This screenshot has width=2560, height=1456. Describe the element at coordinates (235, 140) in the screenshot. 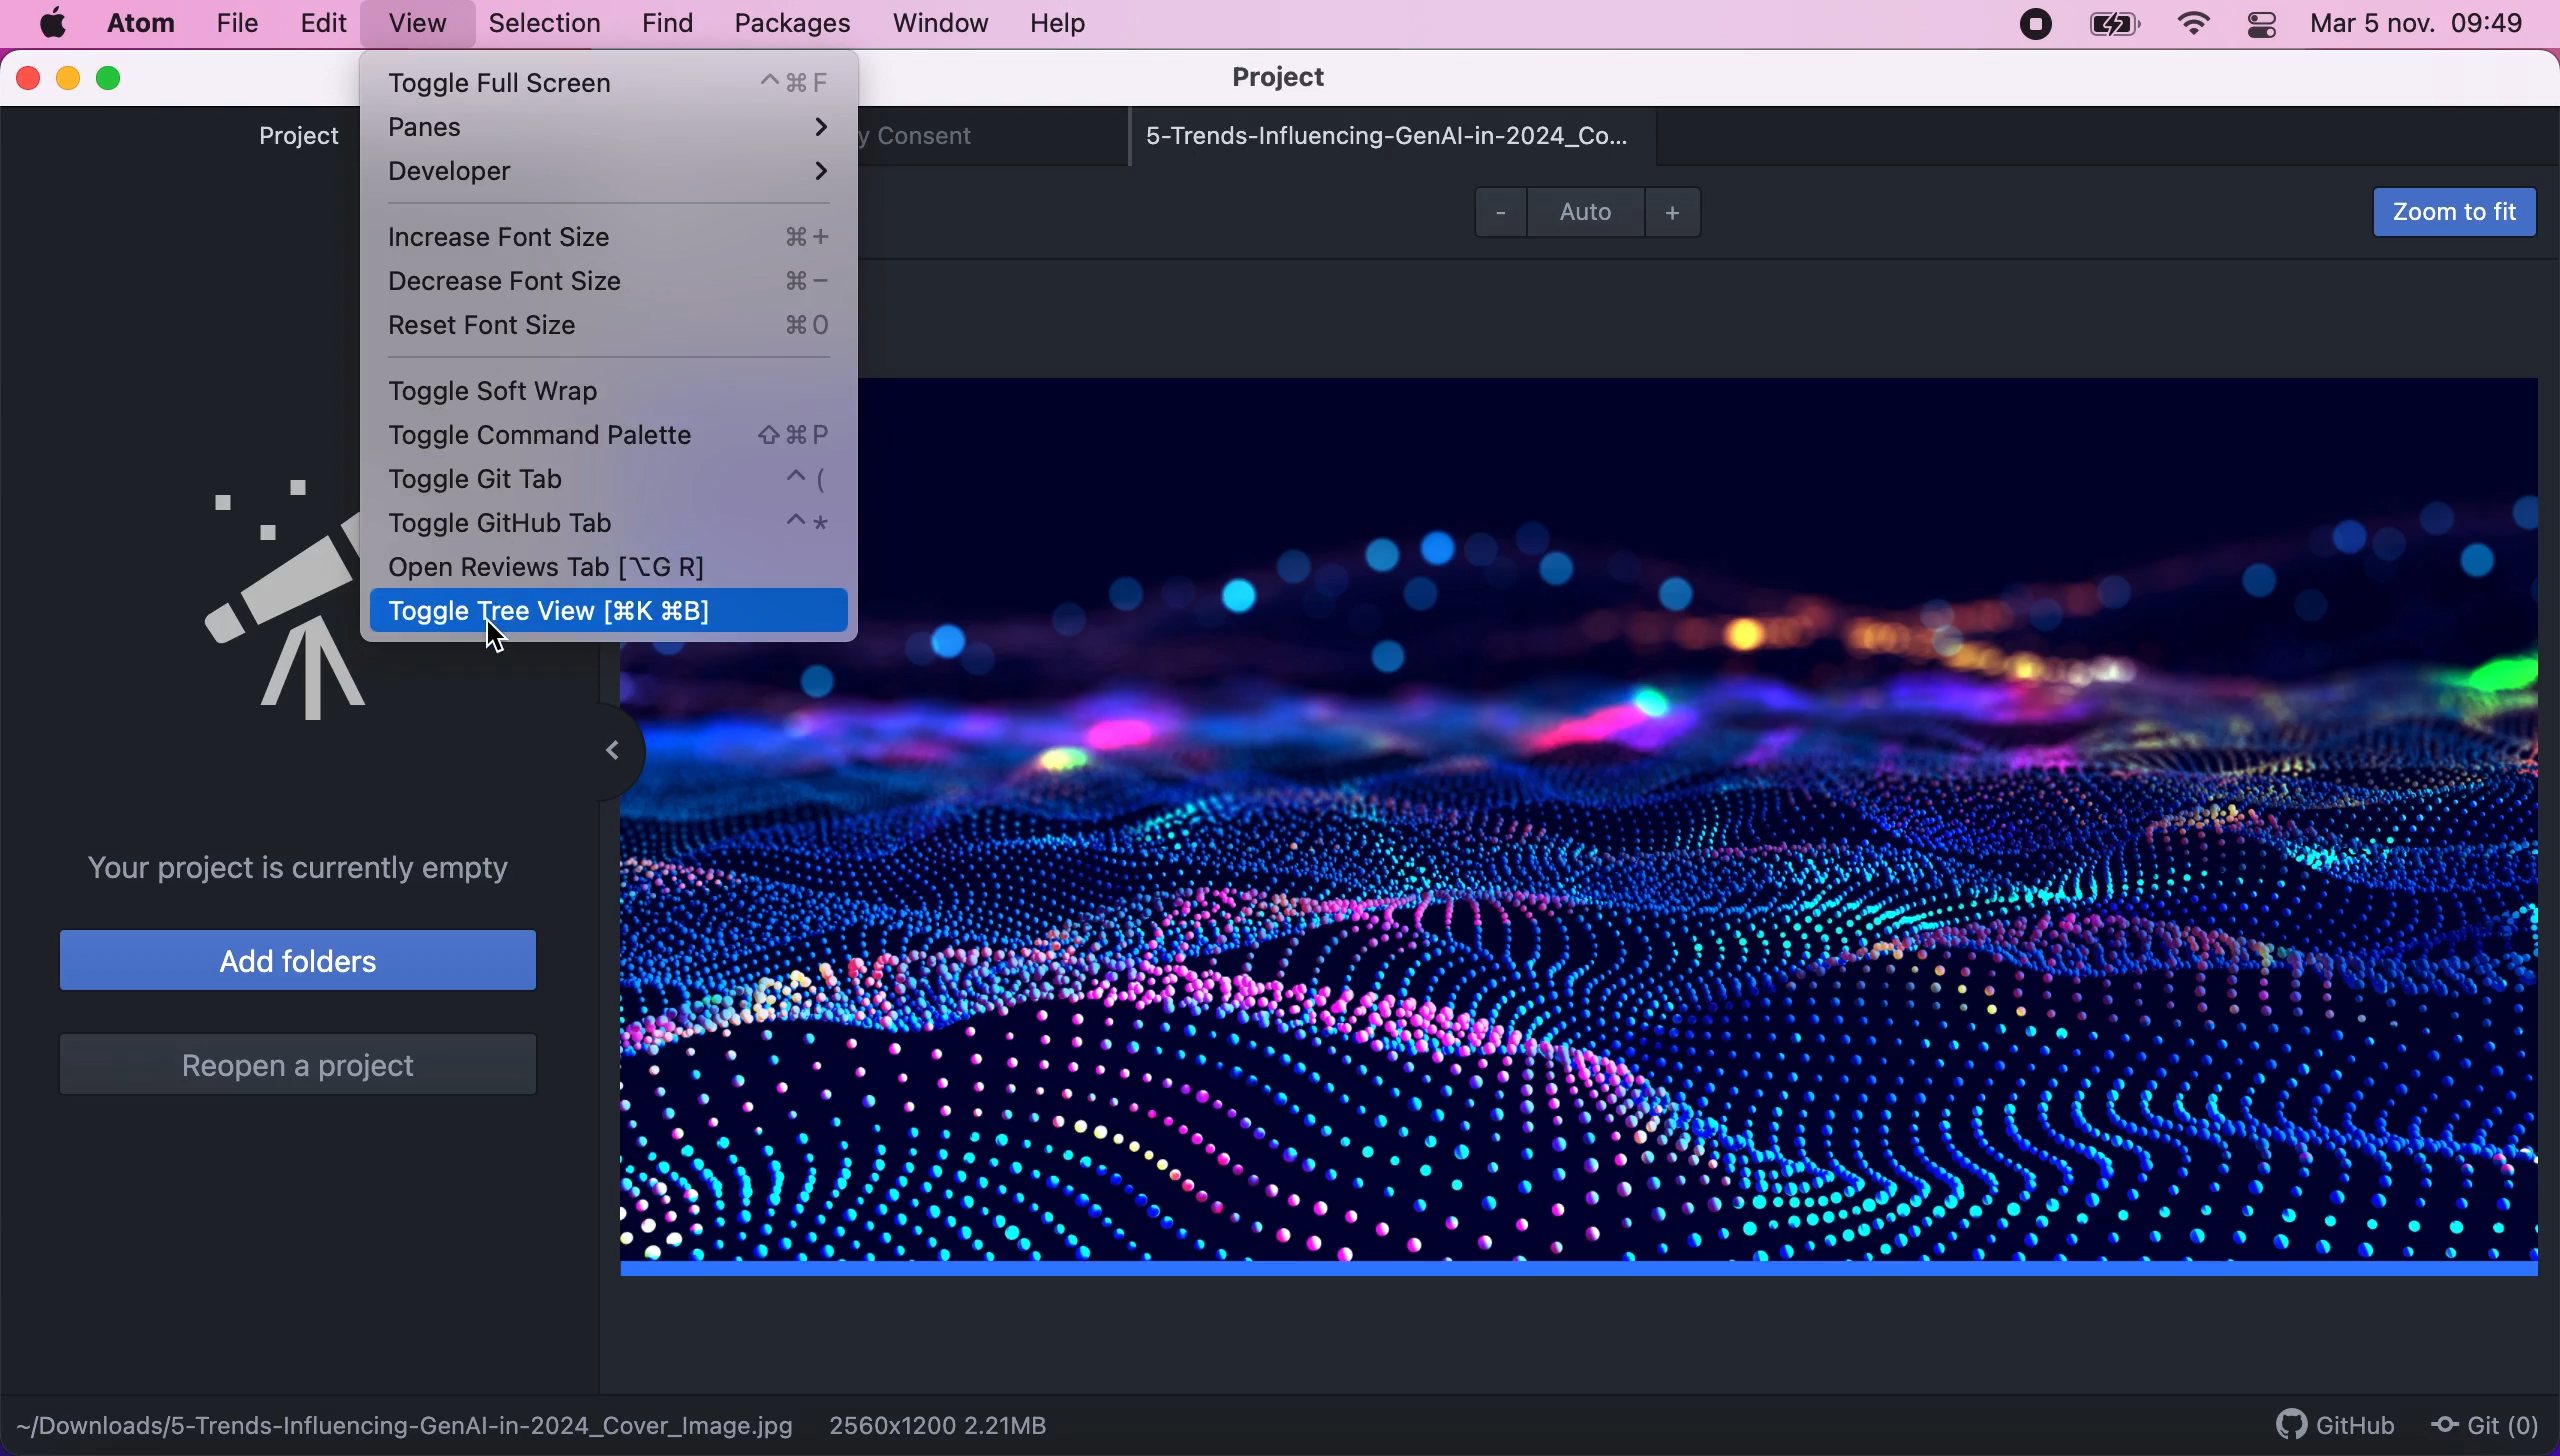

I see `project` at that location.